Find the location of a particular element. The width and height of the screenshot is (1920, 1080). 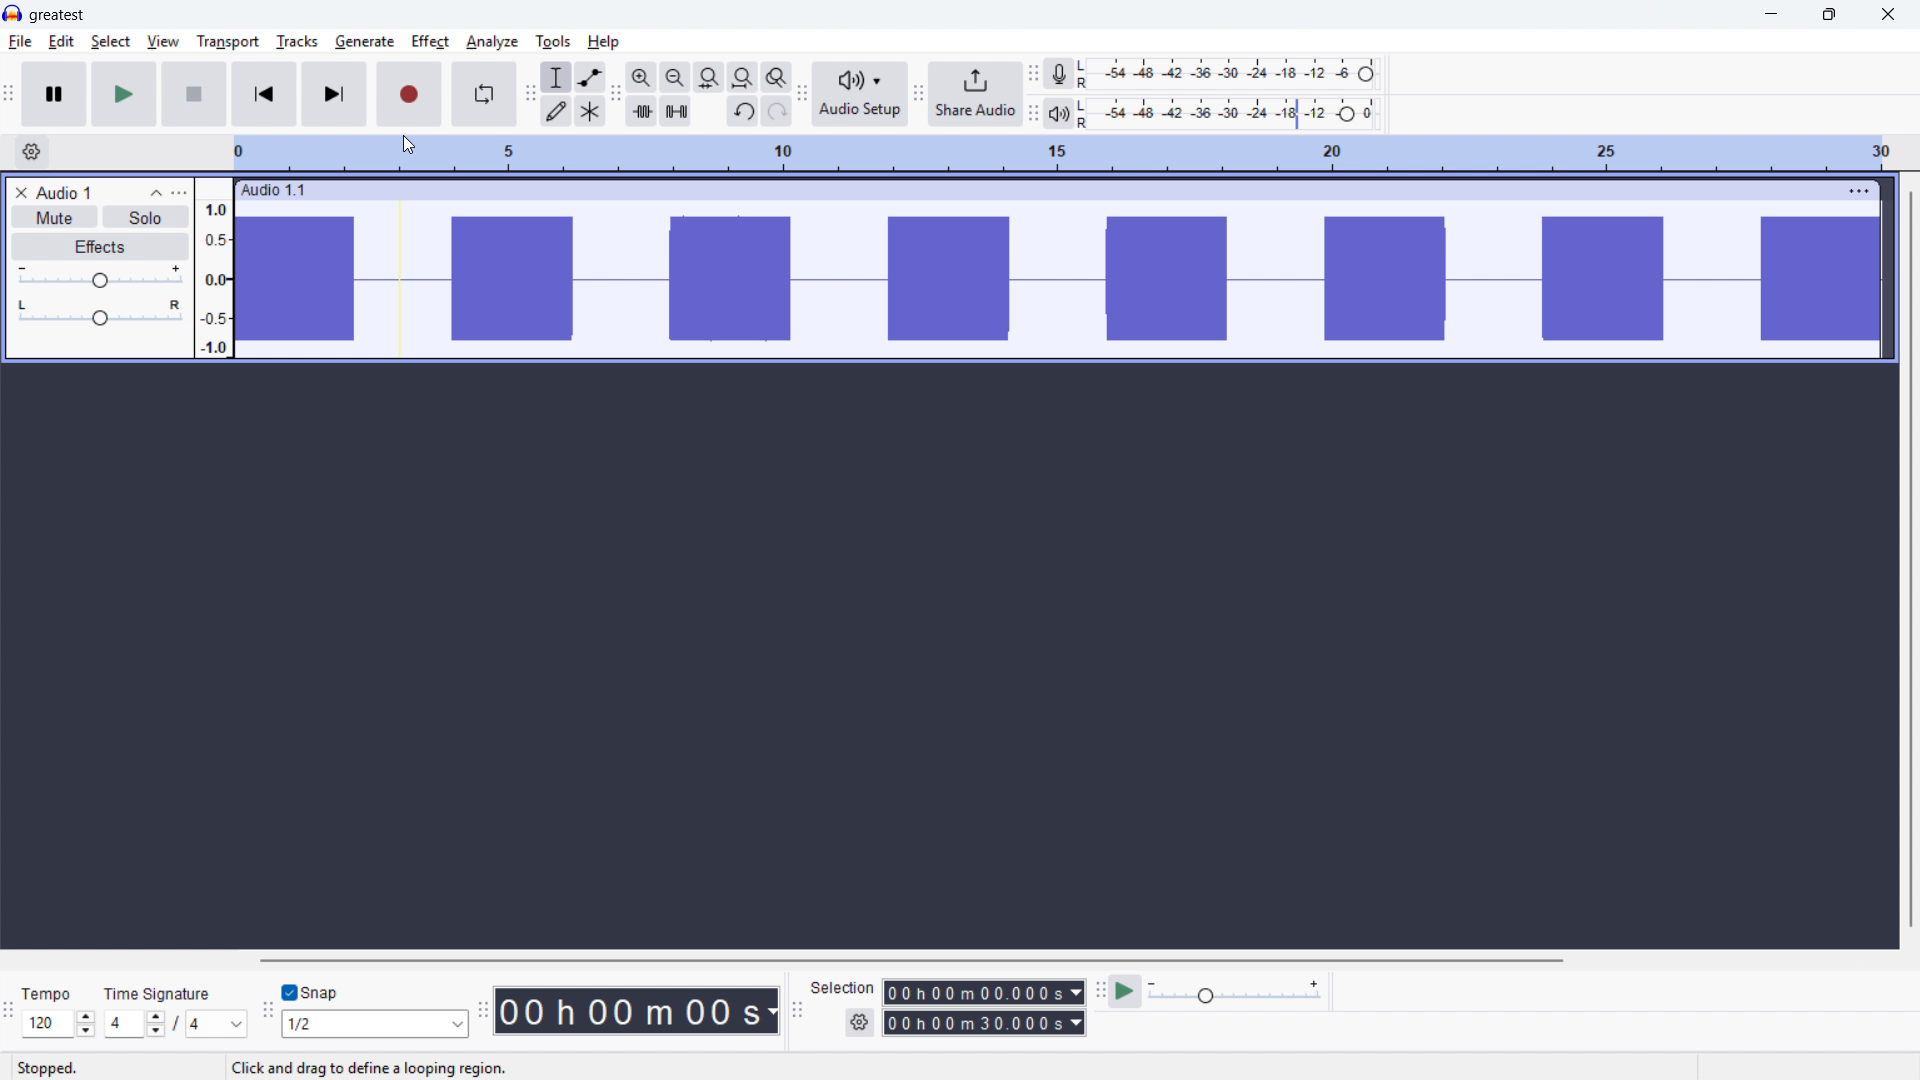

help is located at coordinates (604, 42).